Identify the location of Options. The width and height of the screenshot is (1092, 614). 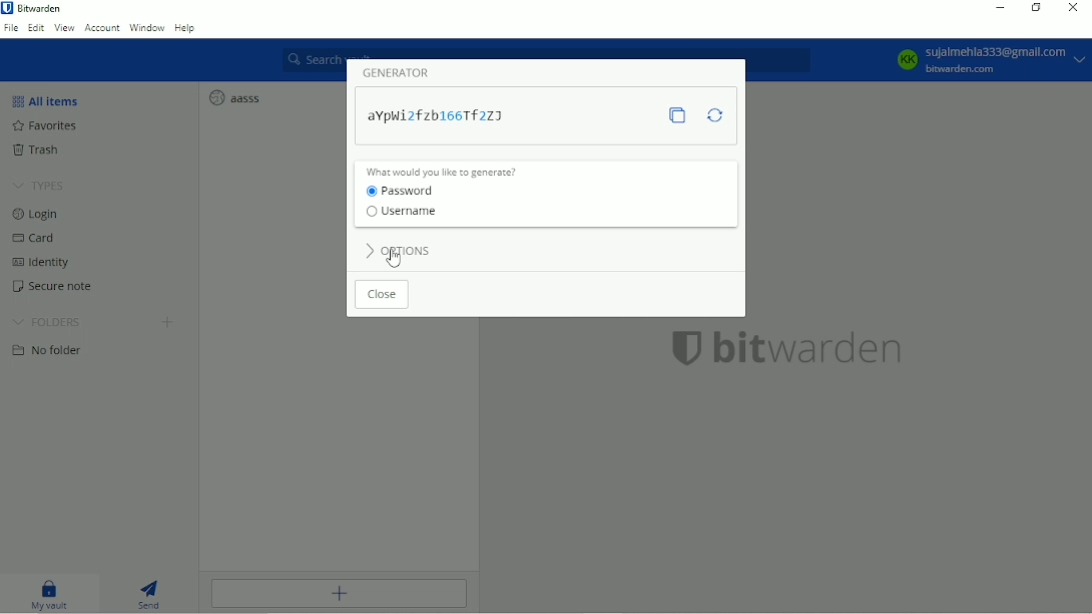
(396, 248).